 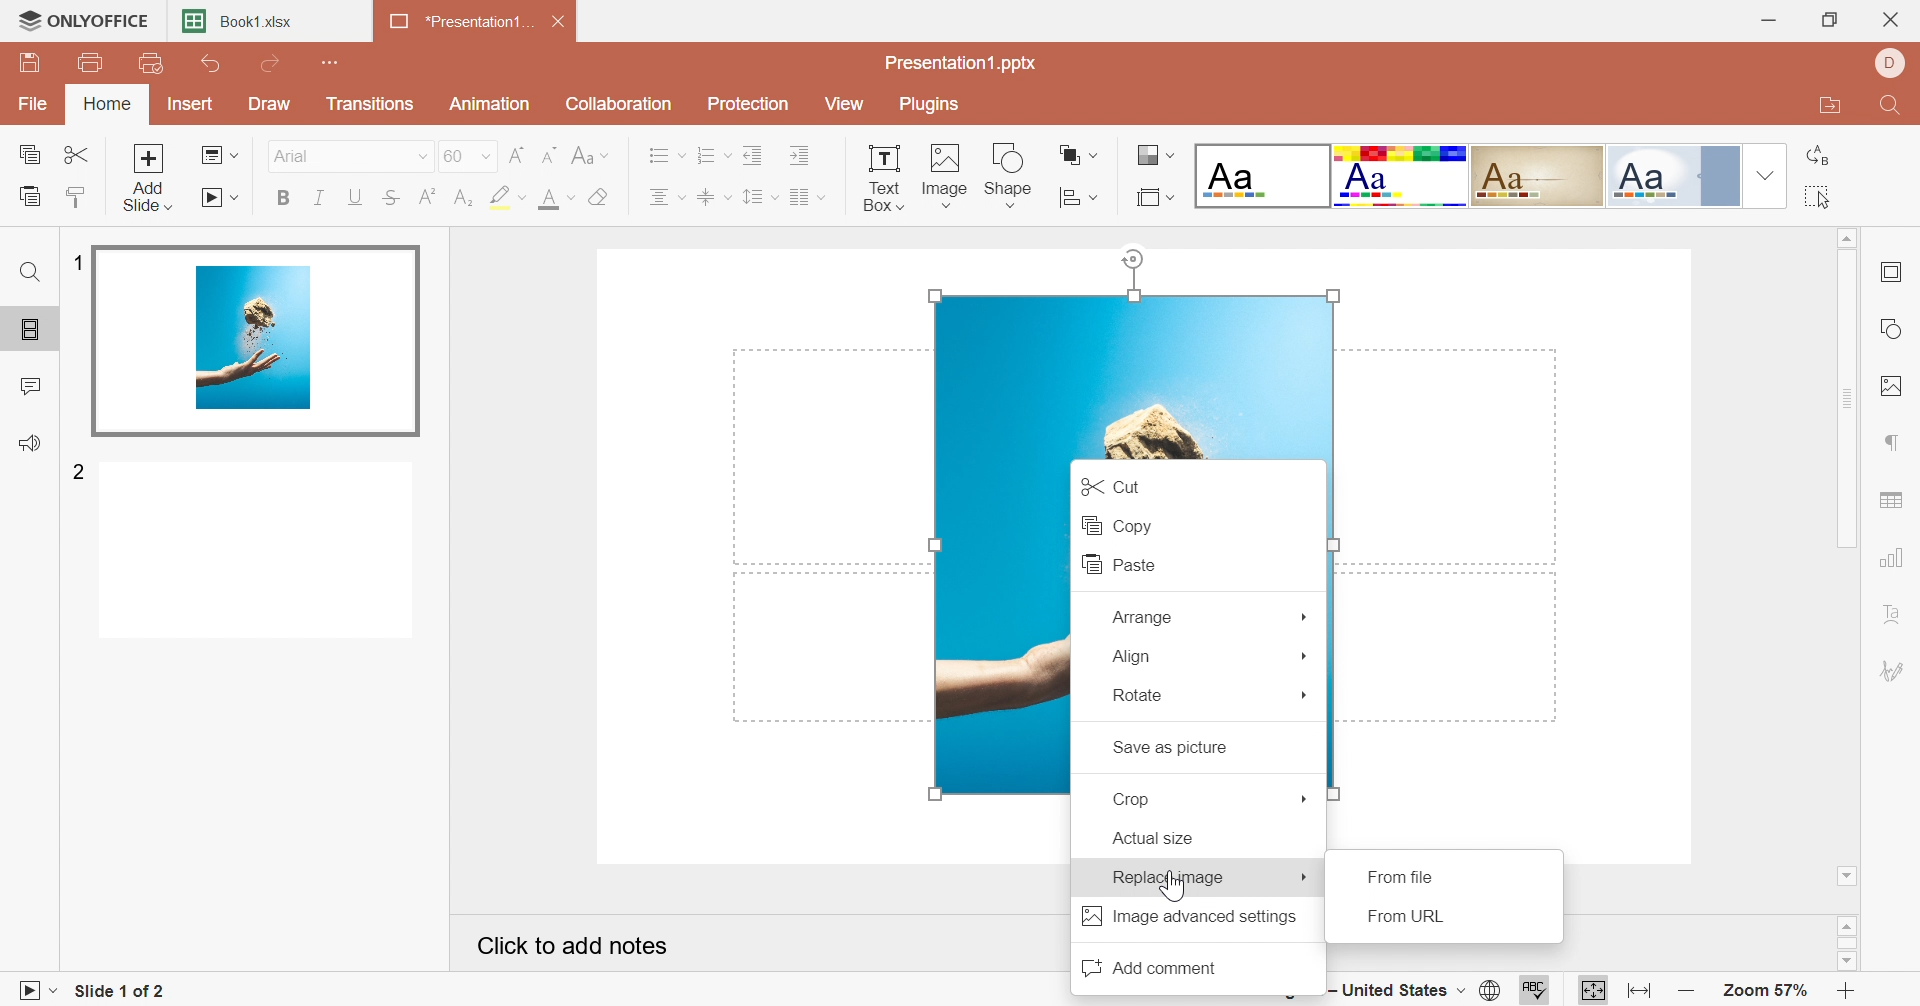 I want to click on Drop Down, so click(x=1307, y=654).